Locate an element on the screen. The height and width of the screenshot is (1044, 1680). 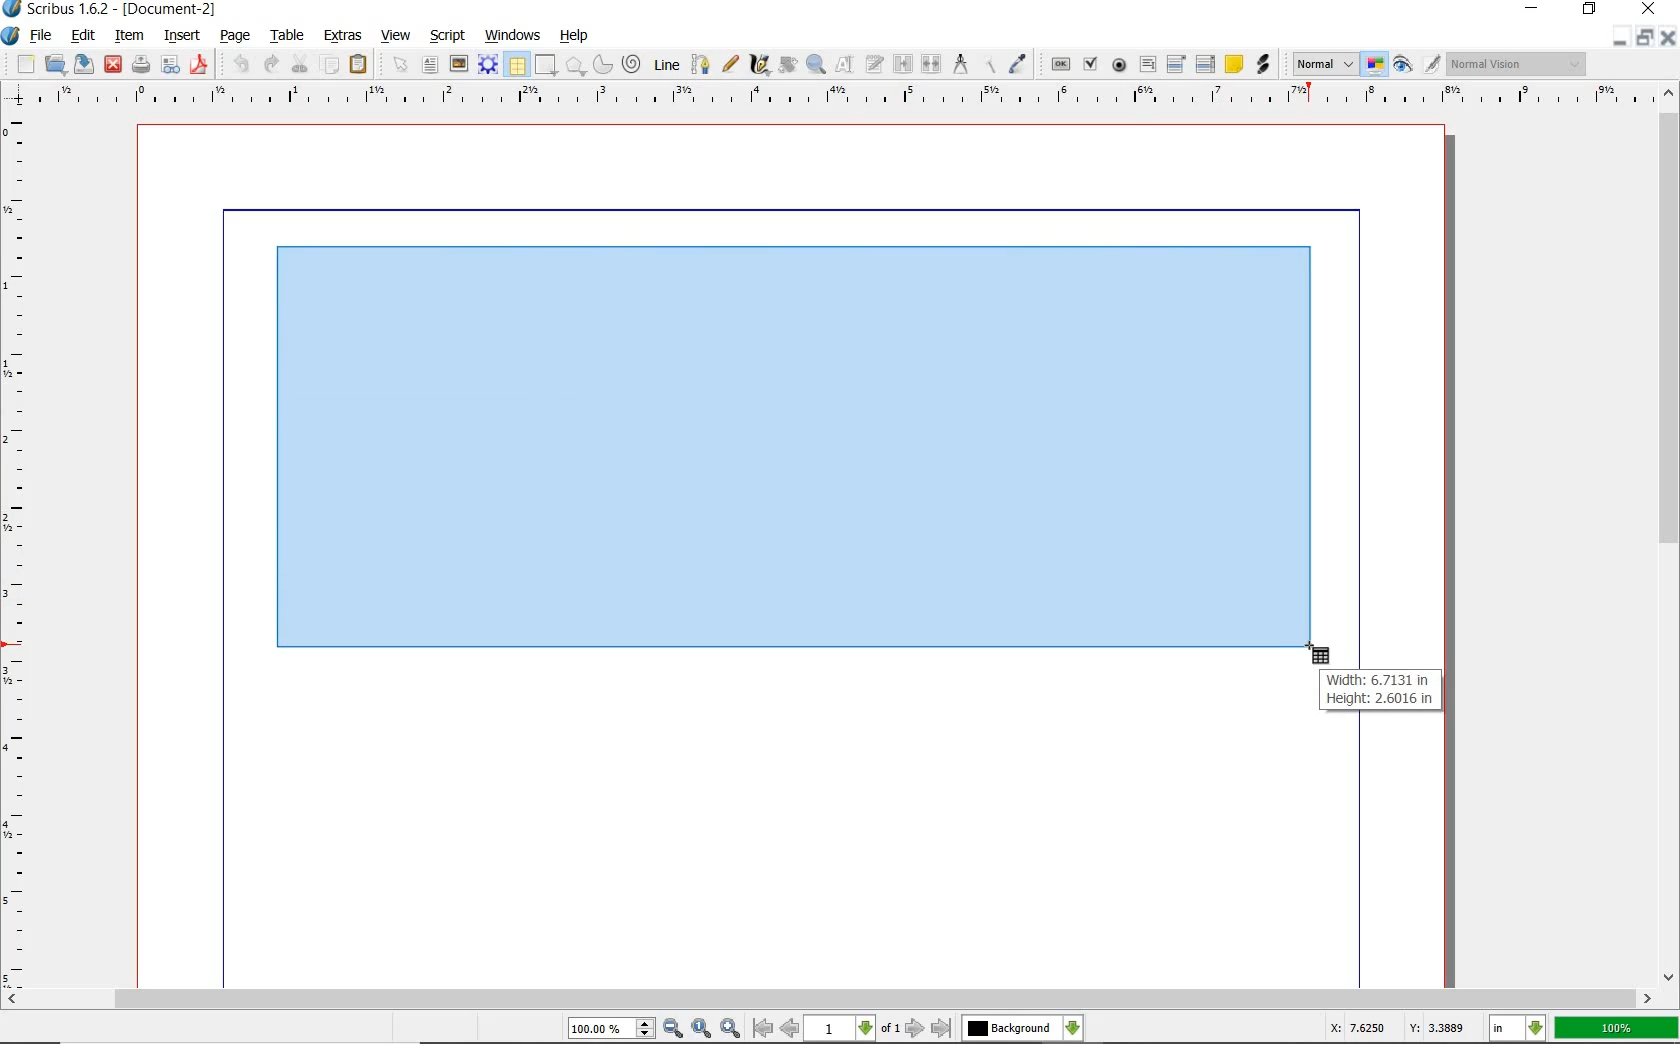
minimize is located at coordinates (1620, 37).